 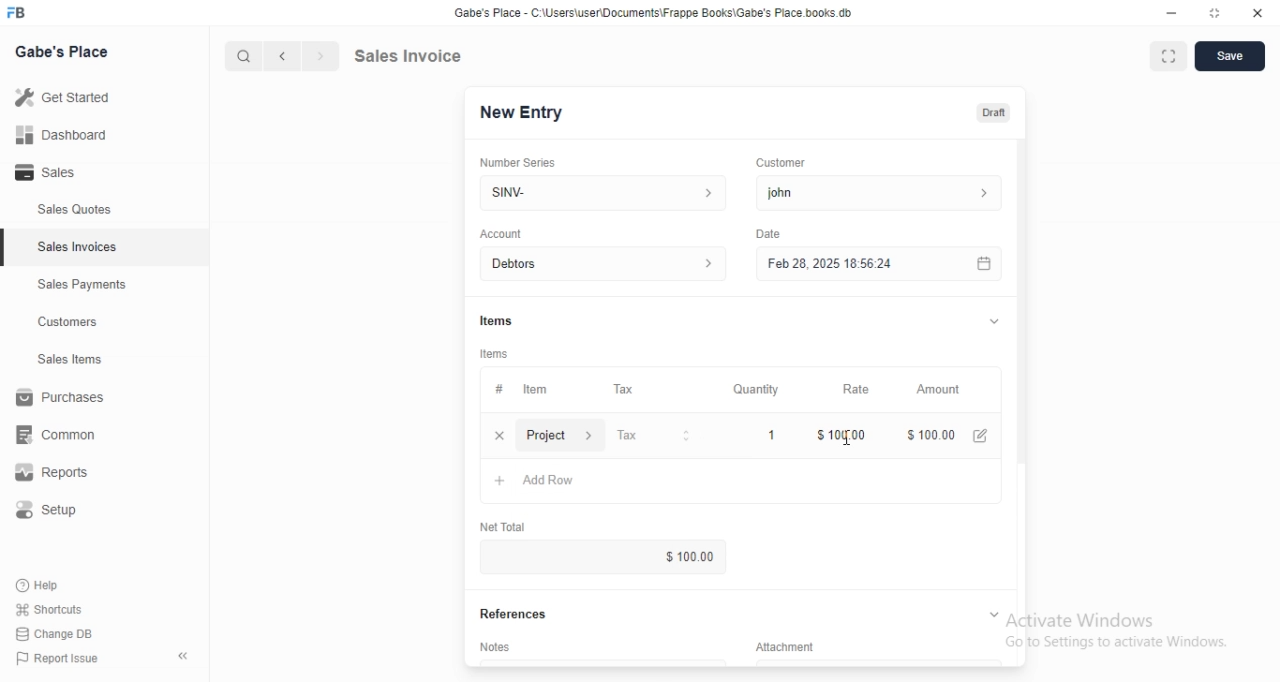 I want to click on Gabe's Place - C \Wsers\usenDocuments\Frappe Books\Gabe's Place books db, so click(x=658, y=16).